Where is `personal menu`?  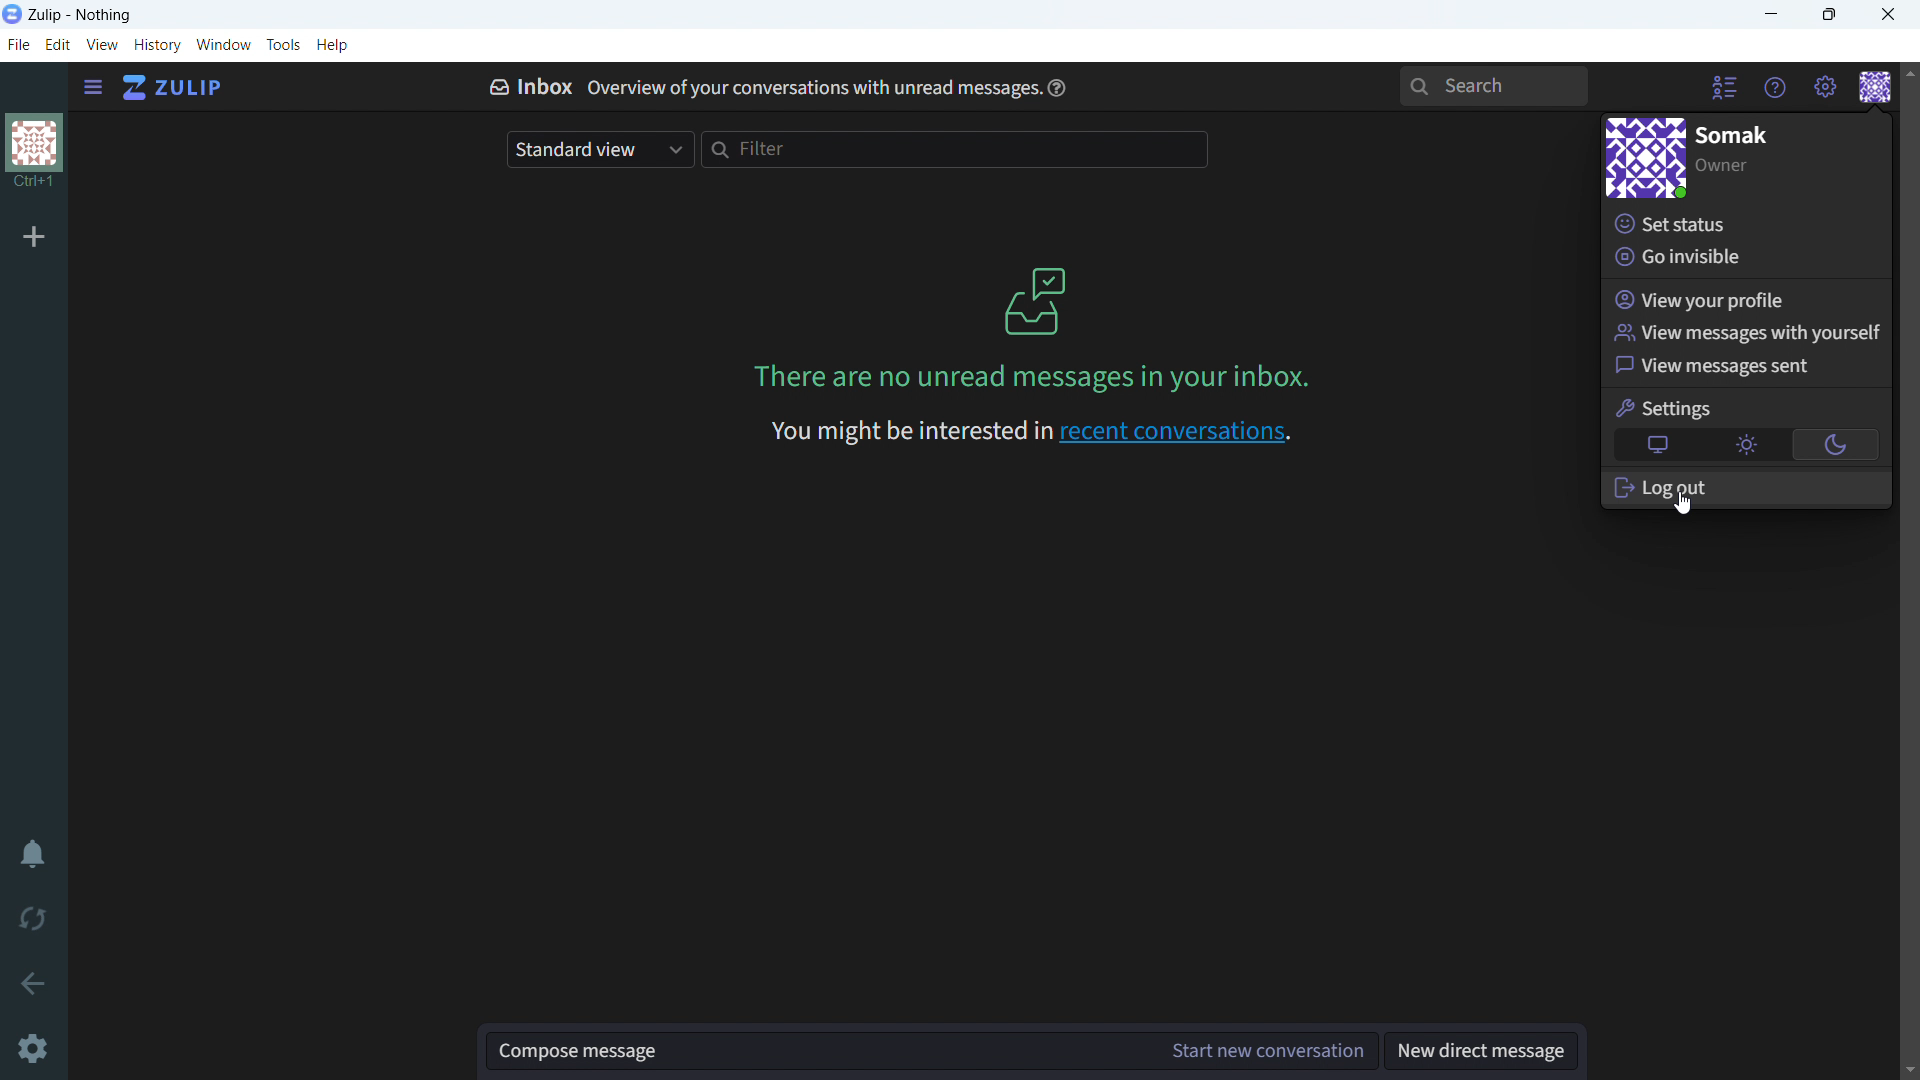
personal menu is located at coordinates (1875, 87).